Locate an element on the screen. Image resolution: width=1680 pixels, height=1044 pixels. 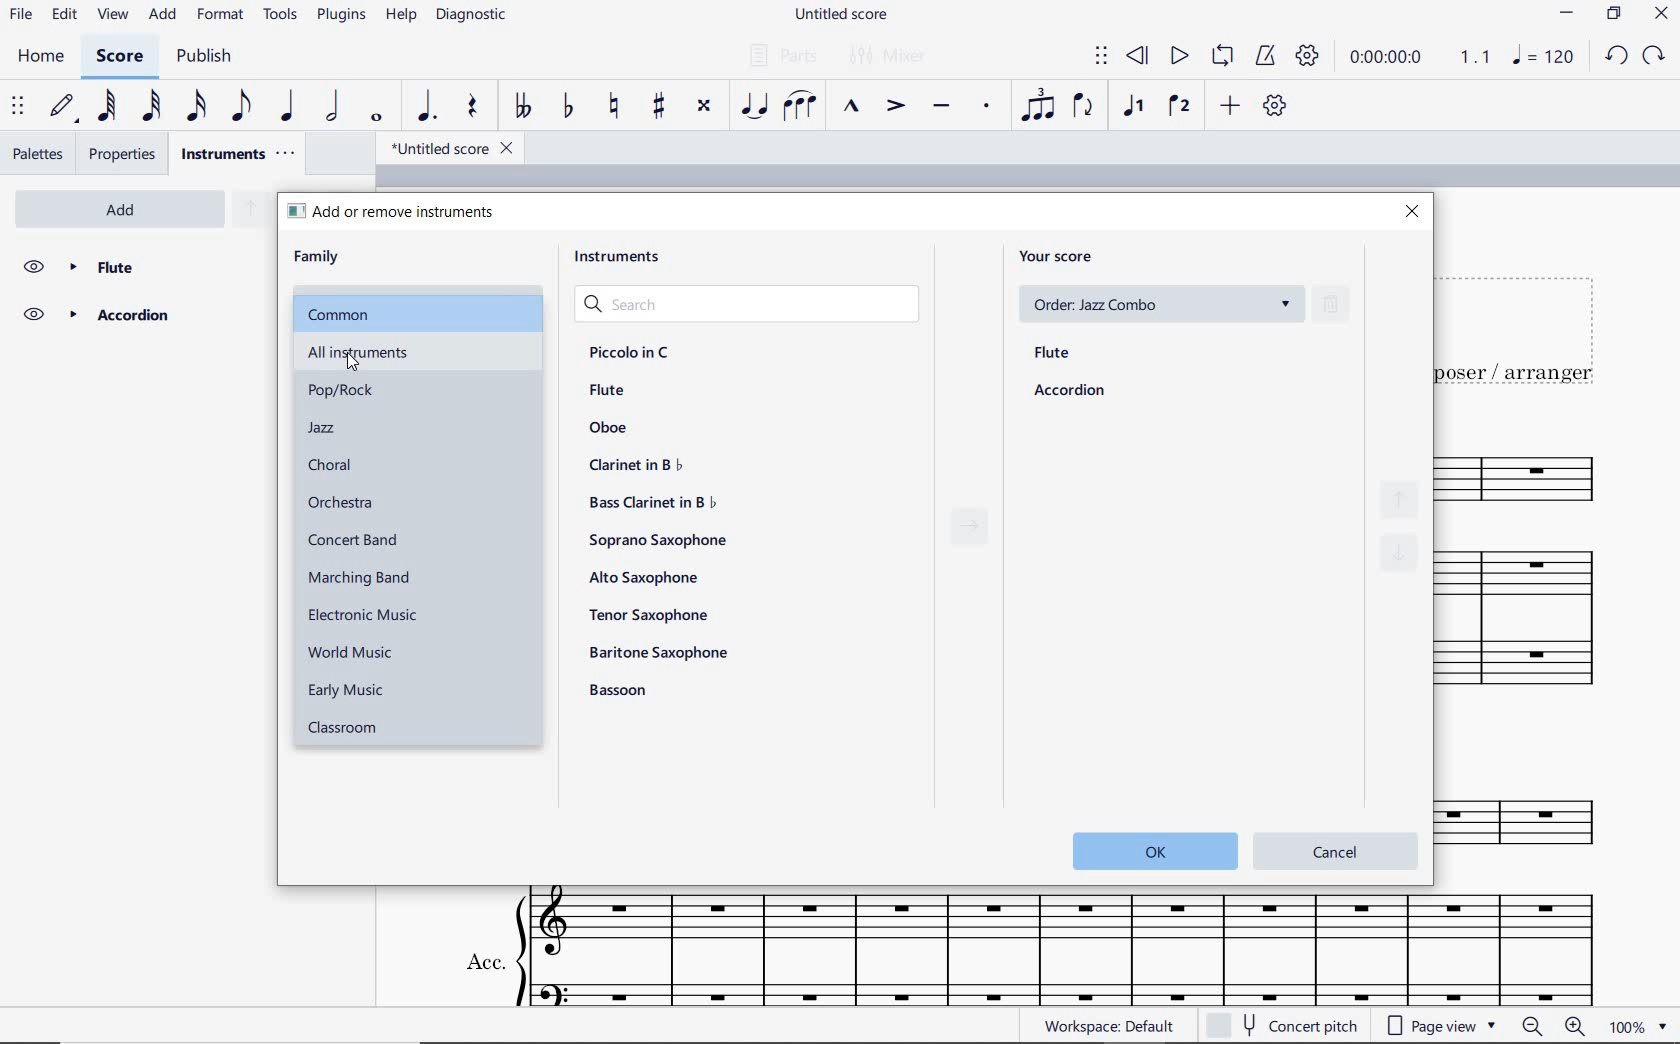
tuplet is located at coordinates (1039, 106).